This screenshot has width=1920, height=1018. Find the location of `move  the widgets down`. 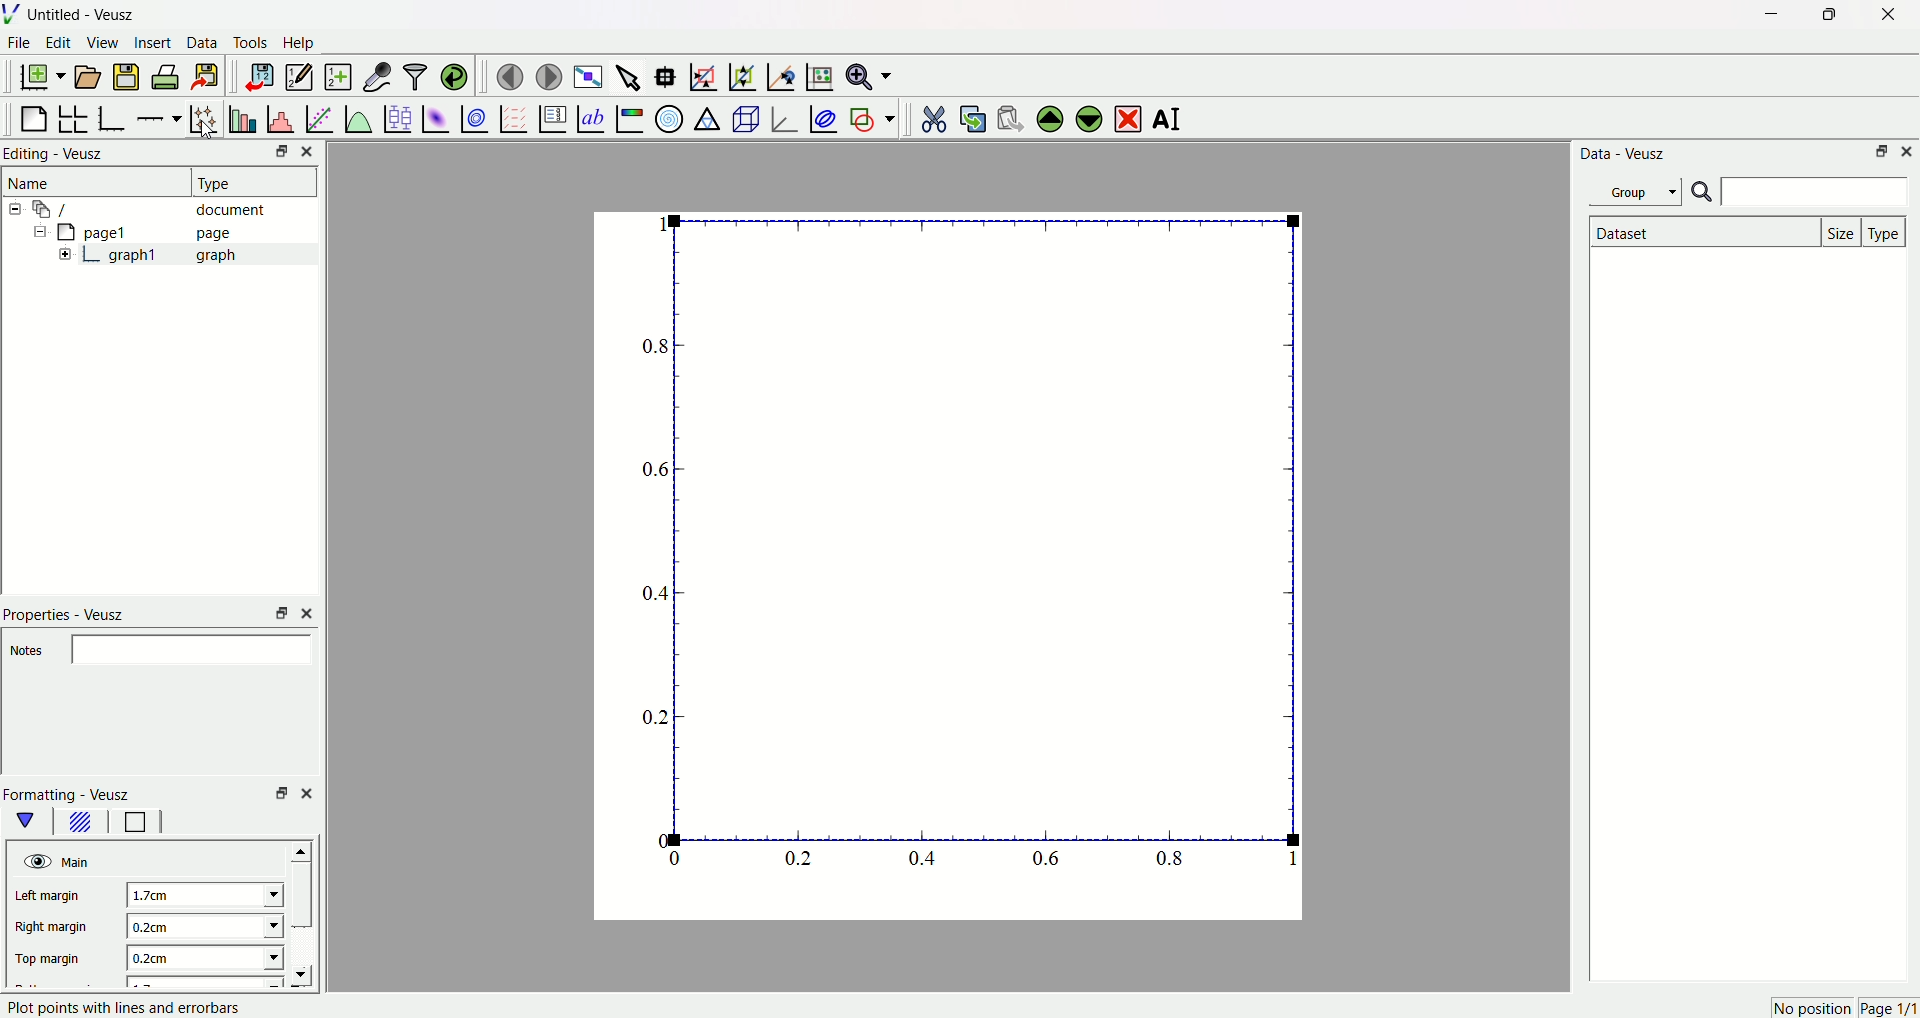

move  the widgets down is located at coordinates (1086, 118).